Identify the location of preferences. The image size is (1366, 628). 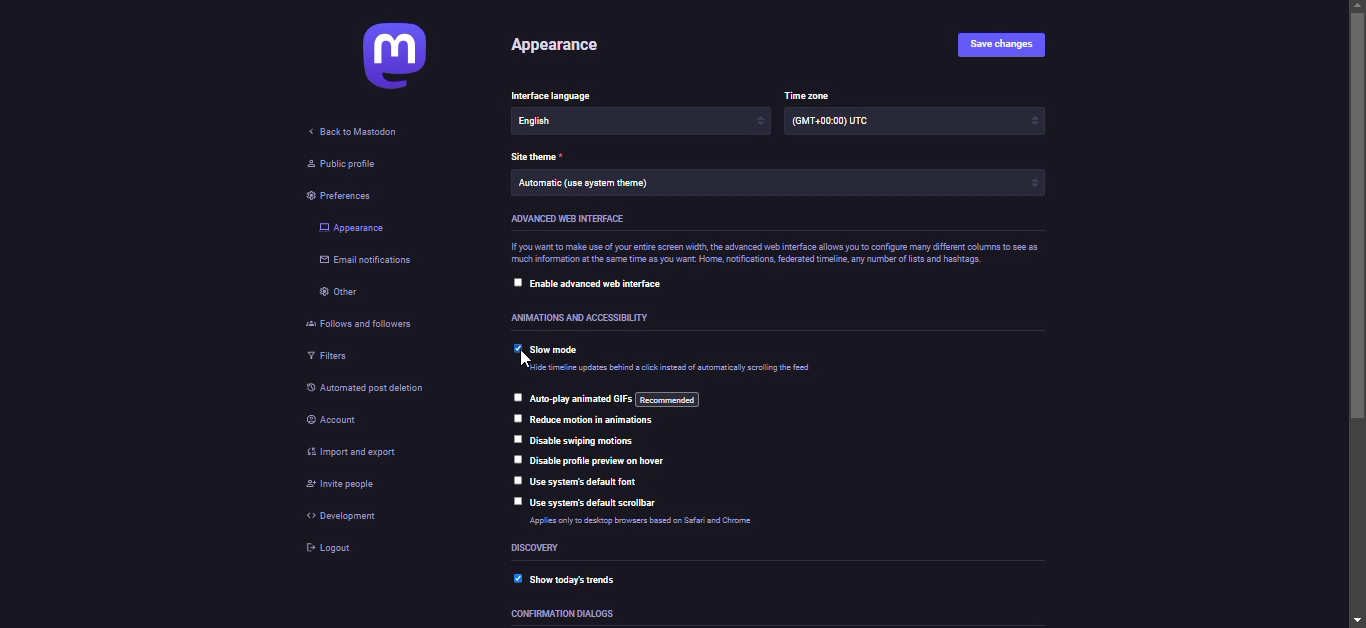
(340, 197).